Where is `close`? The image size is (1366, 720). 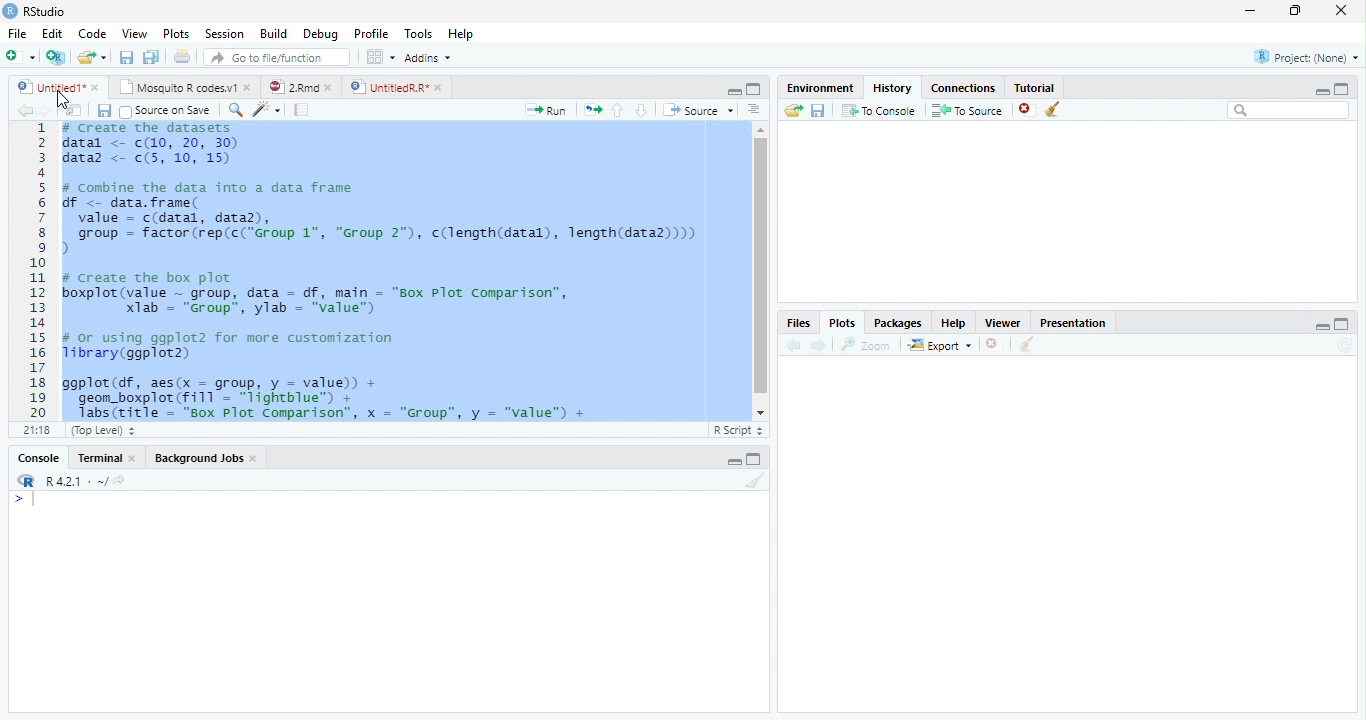 close is located at coordinates (95, 87).